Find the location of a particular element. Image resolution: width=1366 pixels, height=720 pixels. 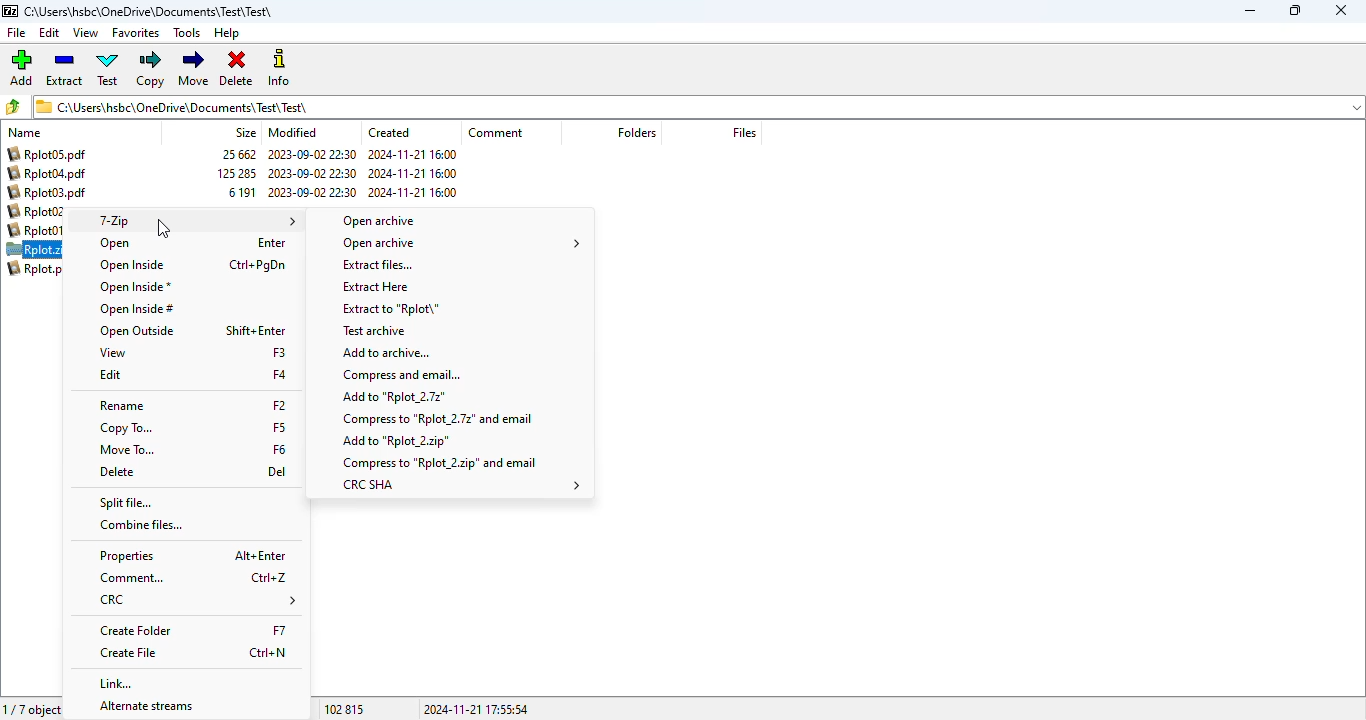

alternate streams is located at coordinates (139, 707).